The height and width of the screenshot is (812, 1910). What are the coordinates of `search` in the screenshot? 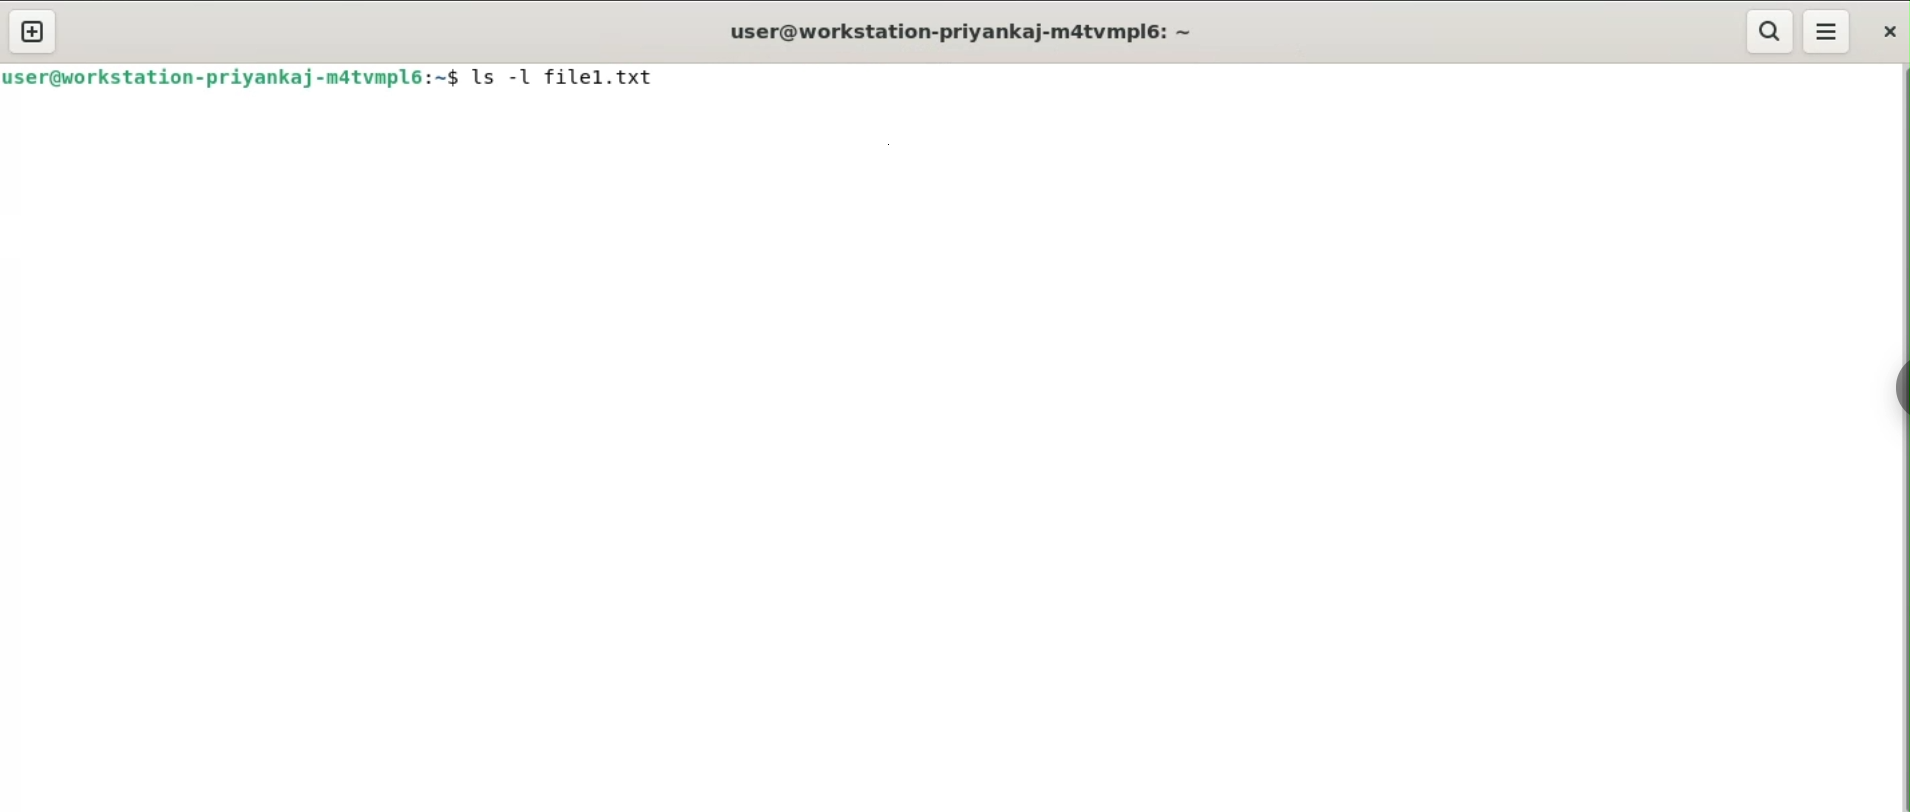 It's located at (1770, 32).